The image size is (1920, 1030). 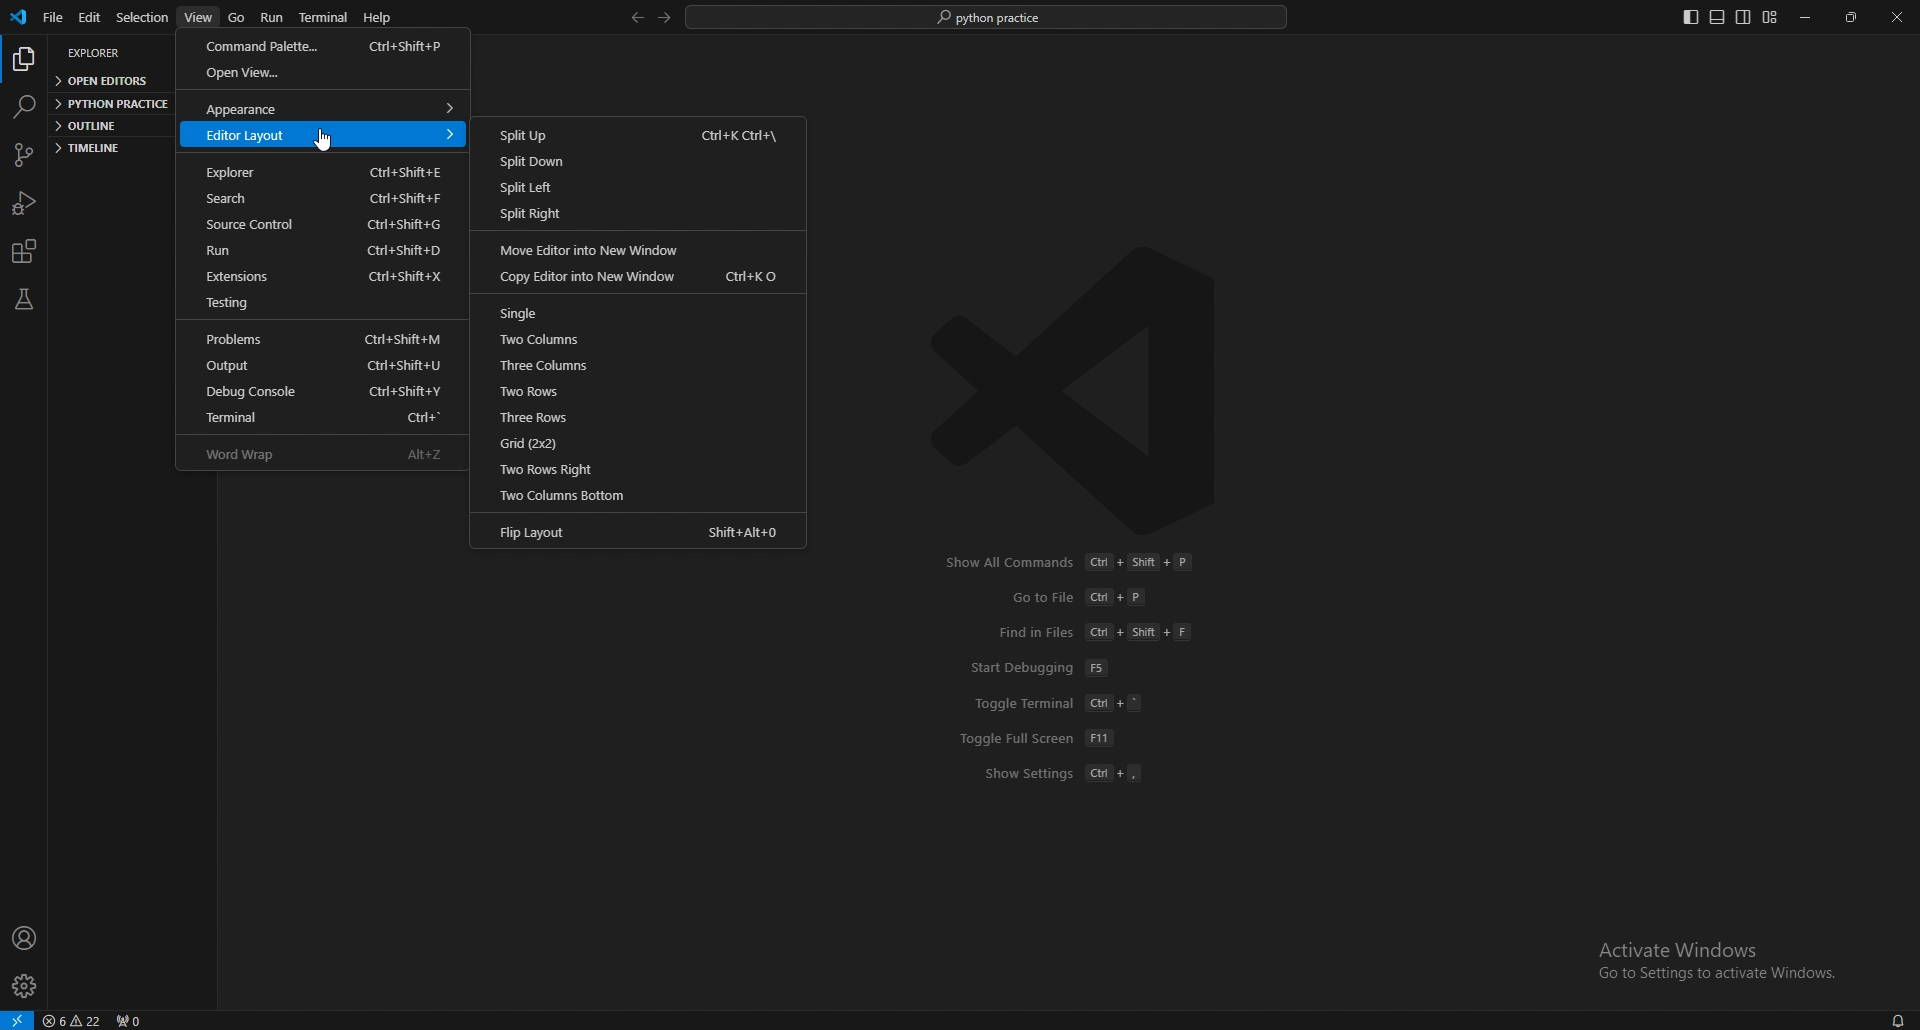 I want to click on customize layout, so click(x=1770, y=17).